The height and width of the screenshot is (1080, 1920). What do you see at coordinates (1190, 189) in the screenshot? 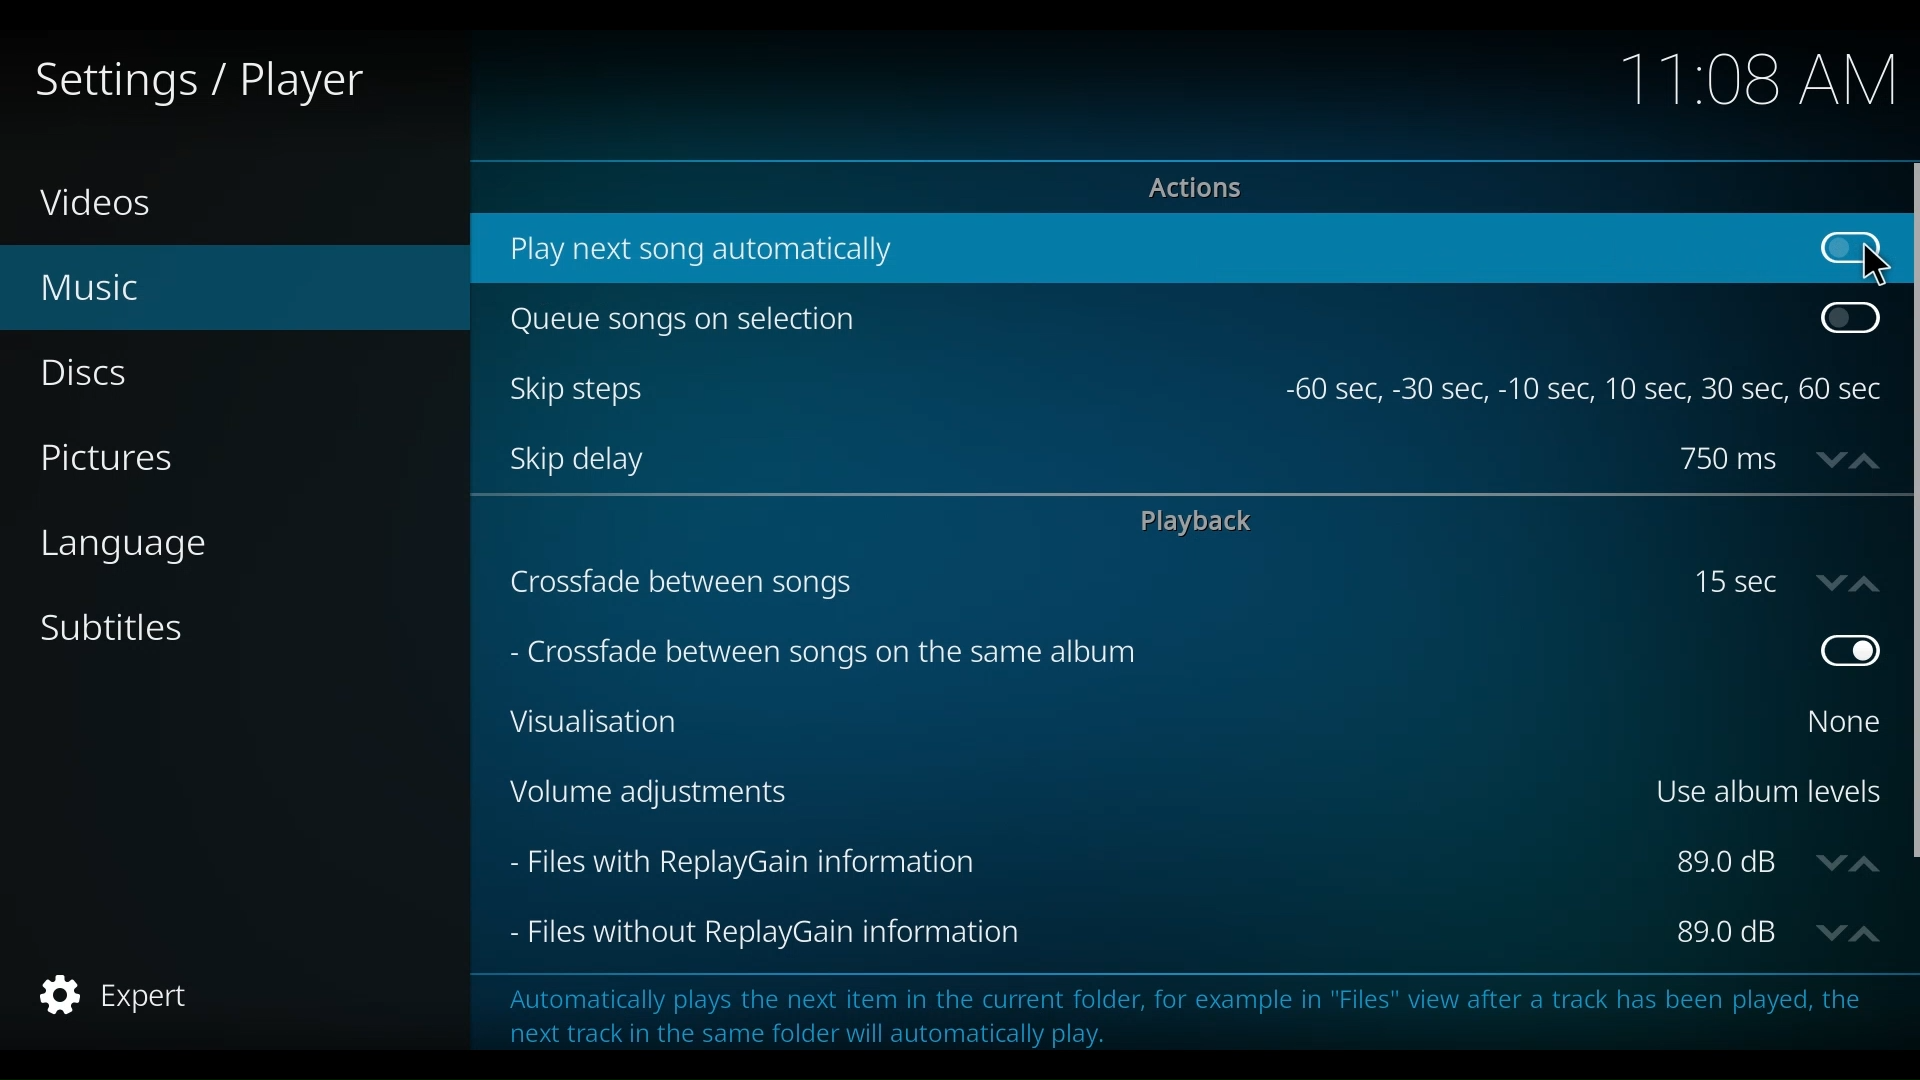
I see `Actions` at bounding box center [1190, 189].